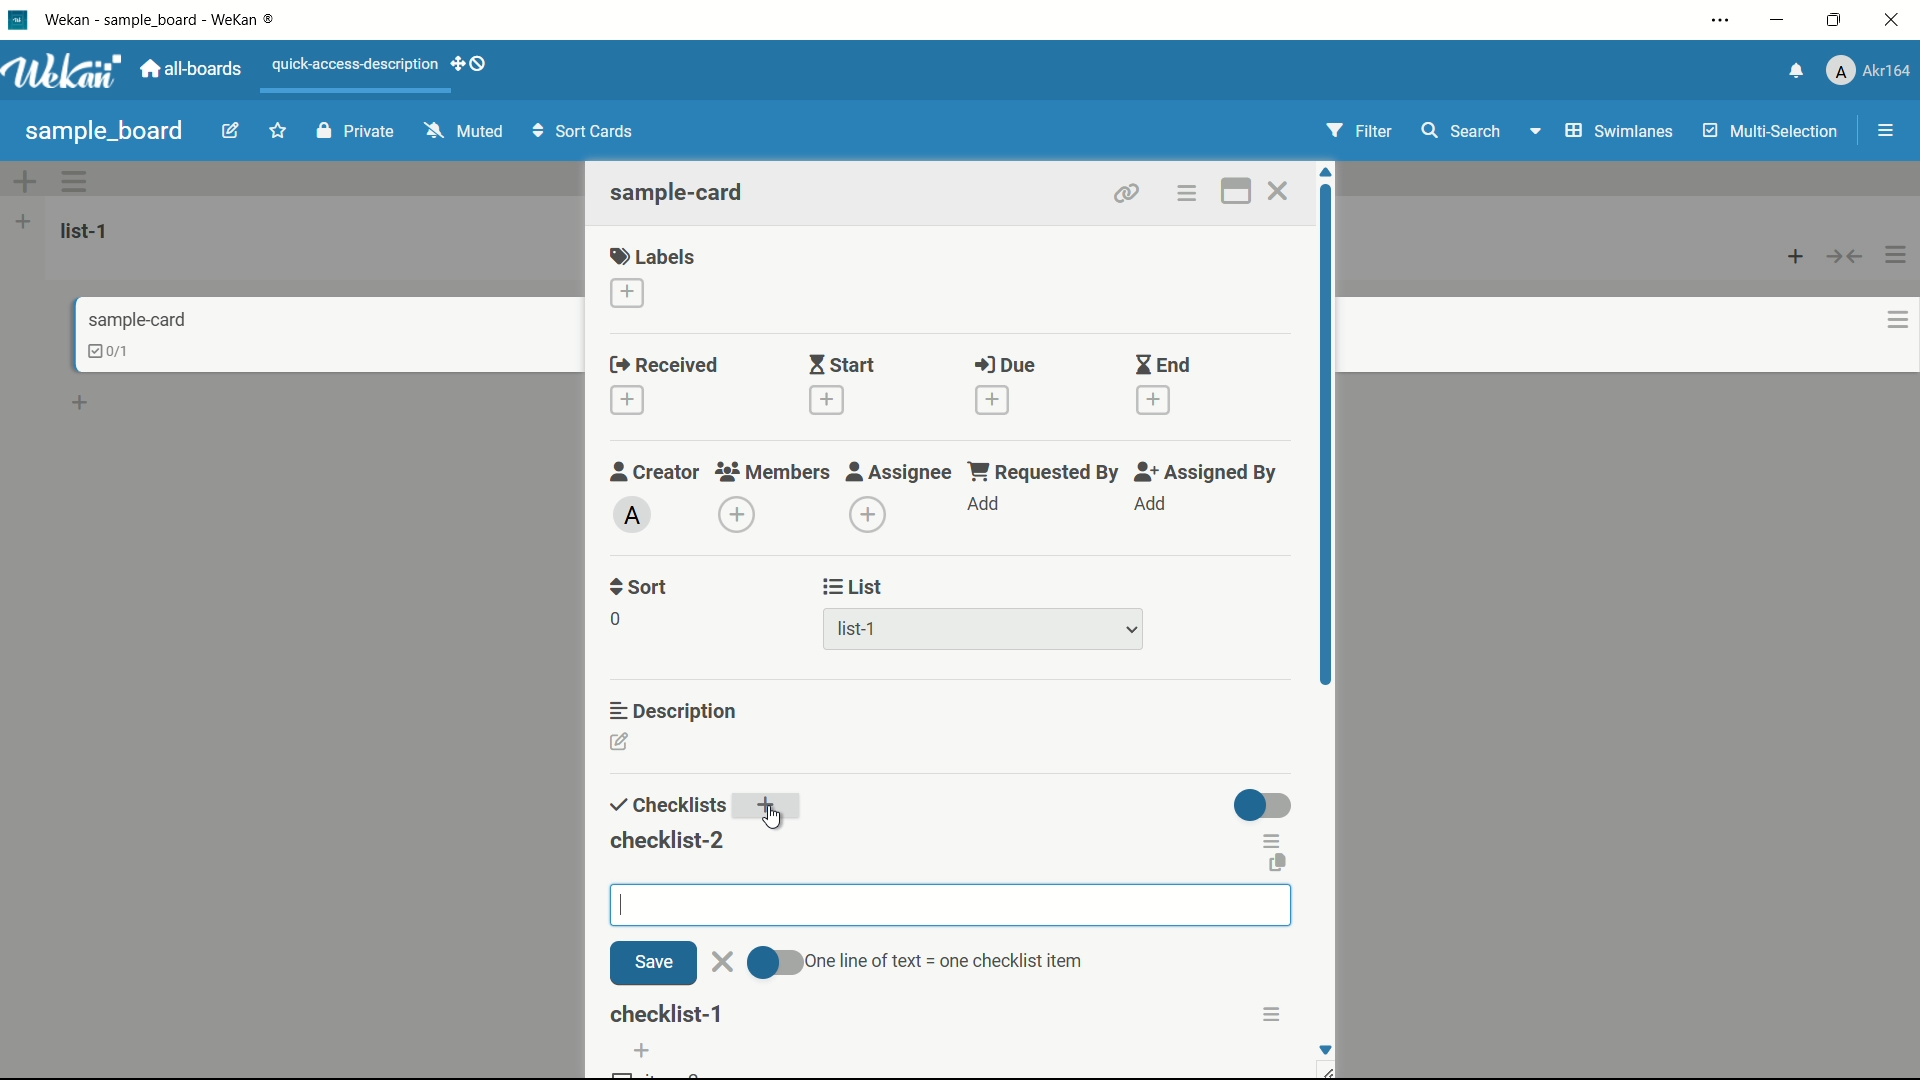 This screenshot has height=1080, width=1920. Describe the element at coordinates (633, 515) in the screenshot. I see `admin` at that location.